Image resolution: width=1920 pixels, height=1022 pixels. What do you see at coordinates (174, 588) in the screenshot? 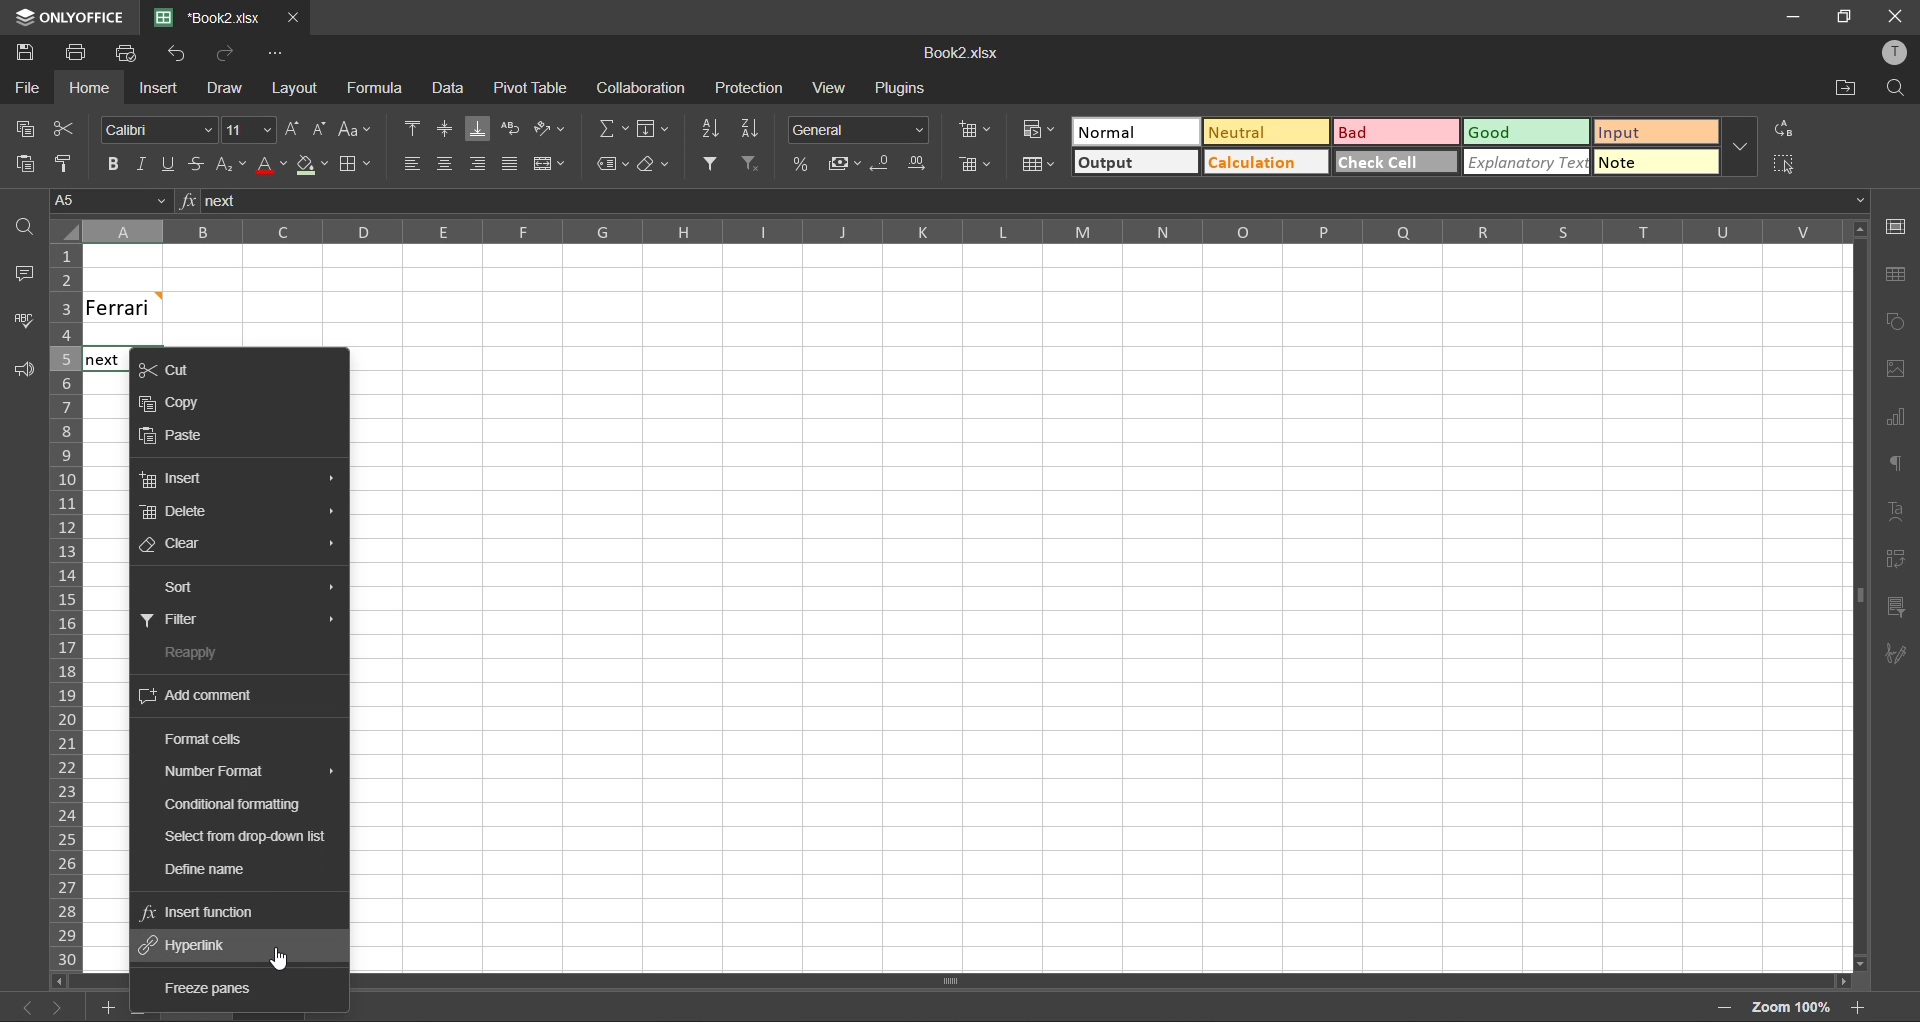
I see `sort` at bounding box center [174, 588].